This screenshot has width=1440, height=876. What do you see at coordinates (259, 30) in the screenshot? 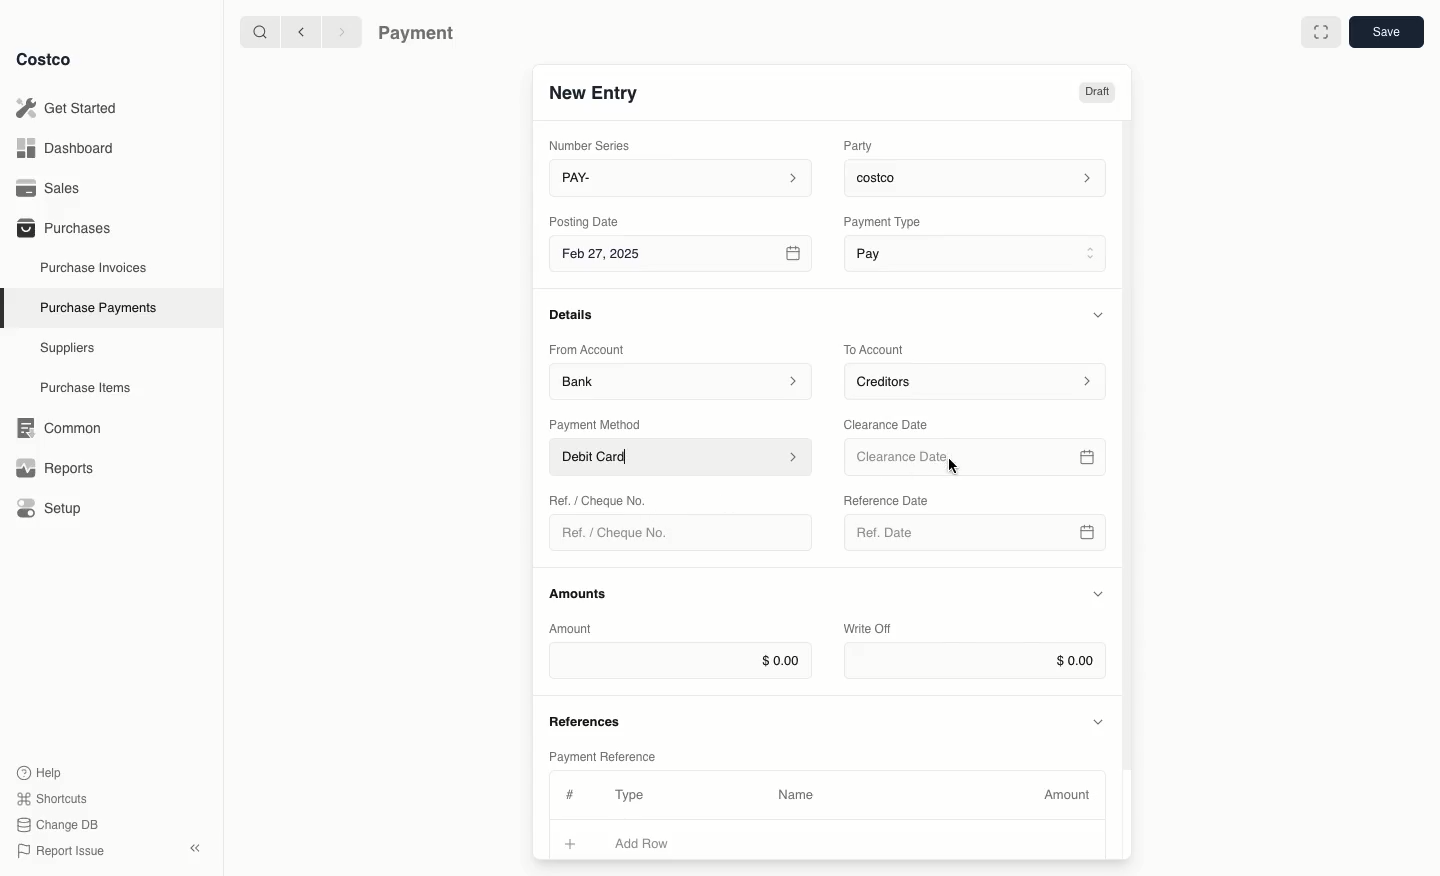
I see `Search` at bounding box center [259, 30].